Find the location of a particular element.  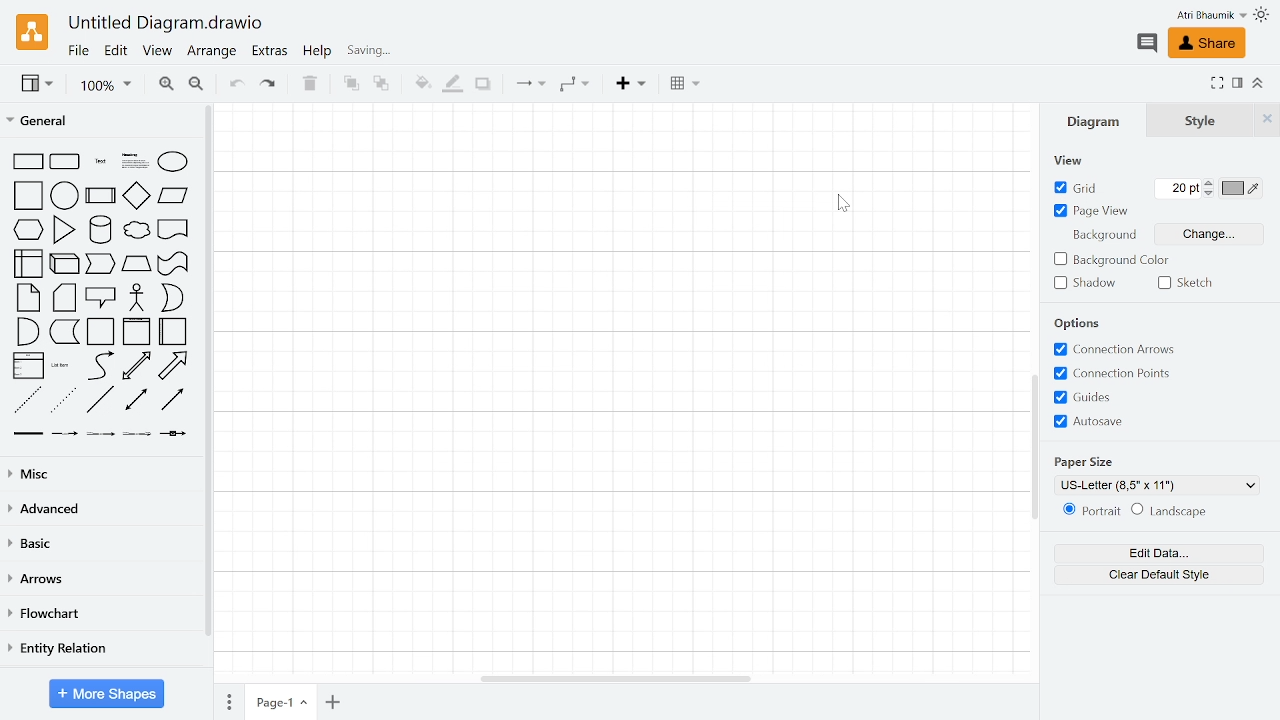

Arrows is located at coordinates (101, 580).